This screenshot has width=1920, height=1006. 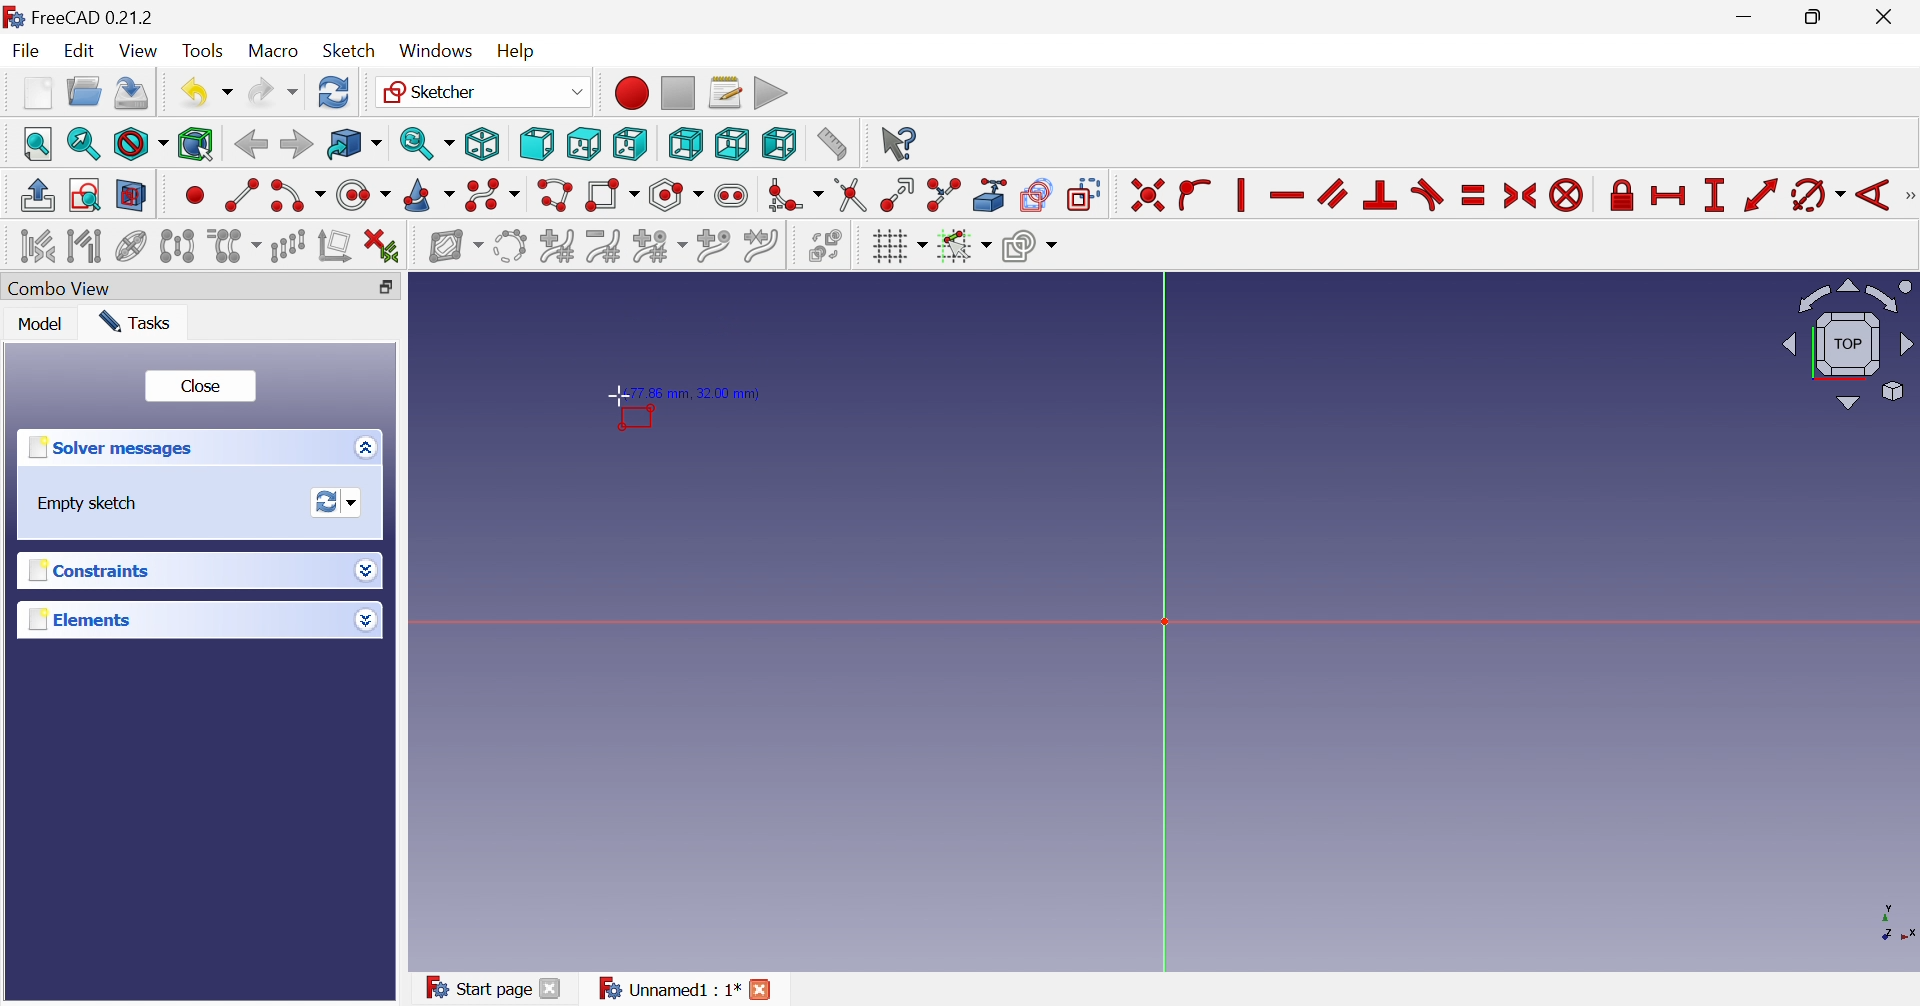 I want to click on Increase B-spline degree, so click(x=556, y=245).